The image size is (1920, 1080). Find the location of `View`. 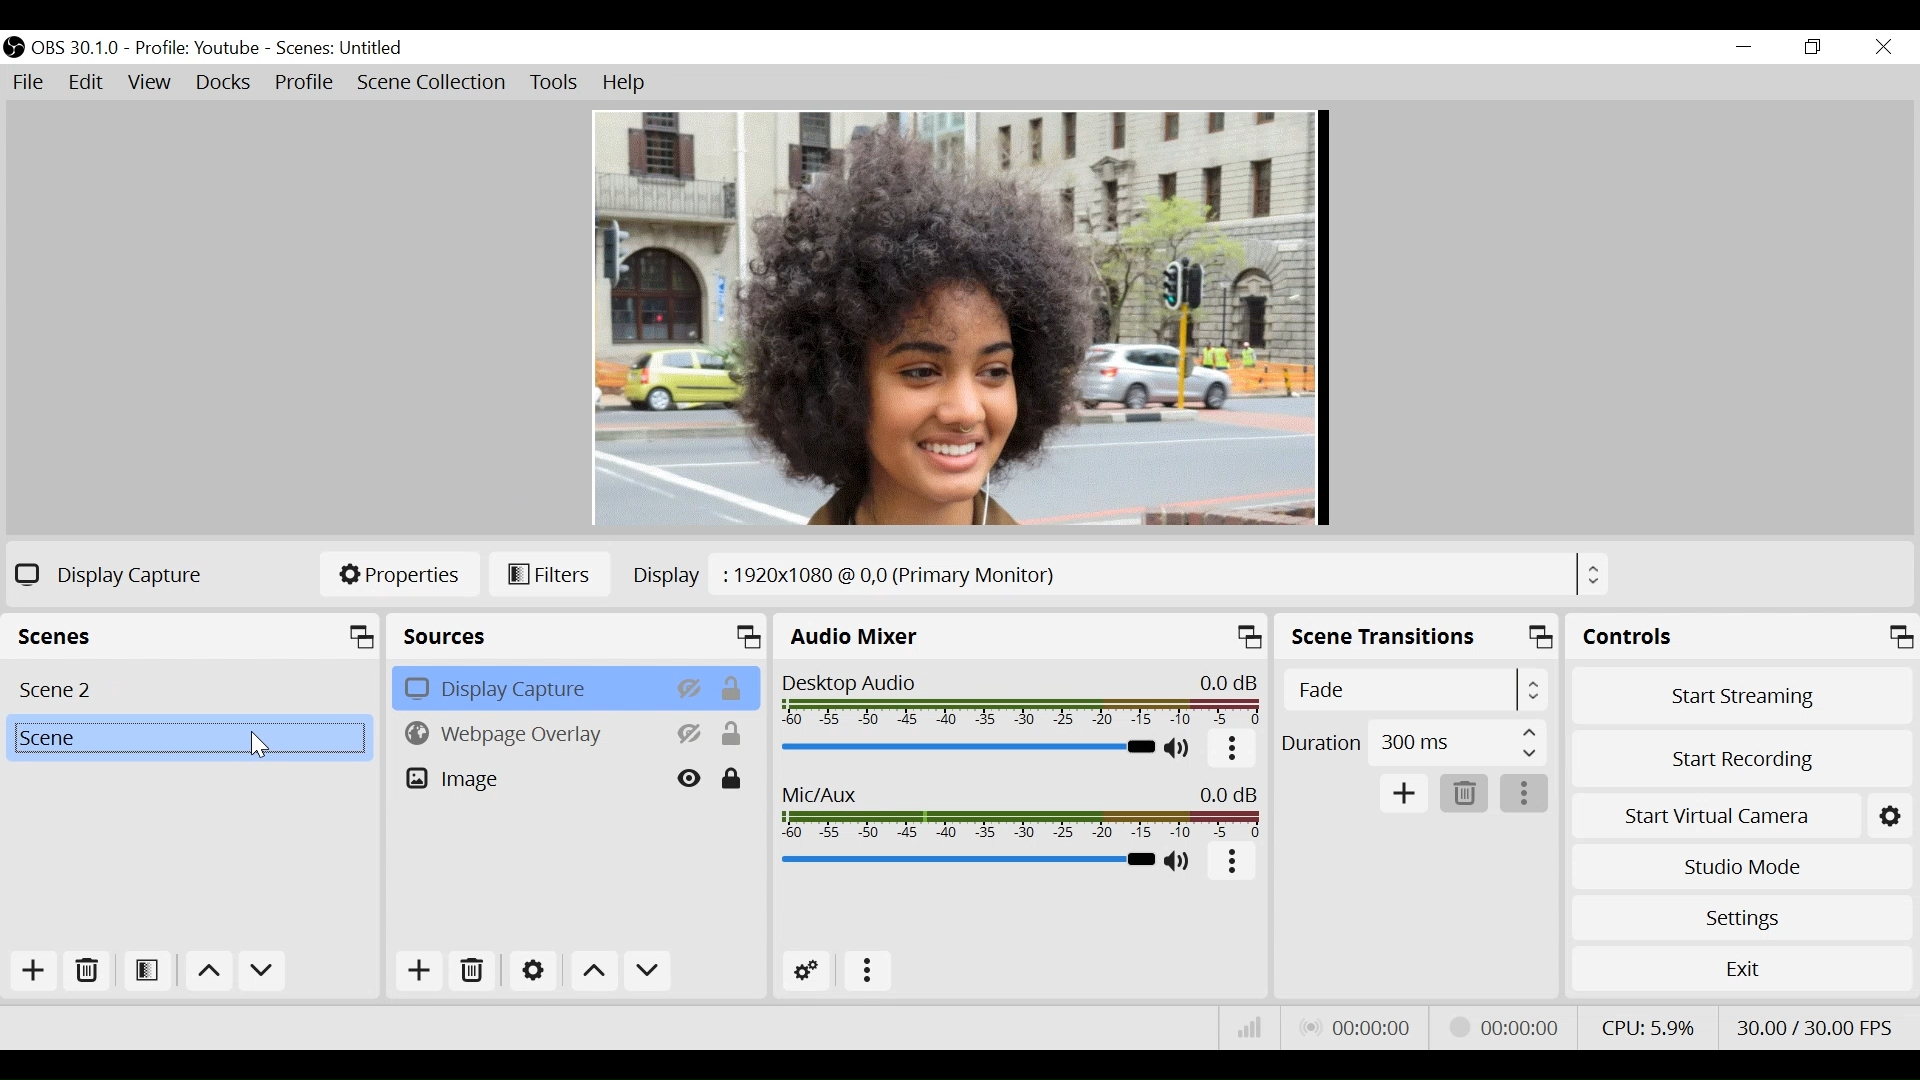

View is located at coordinates (151, 83).